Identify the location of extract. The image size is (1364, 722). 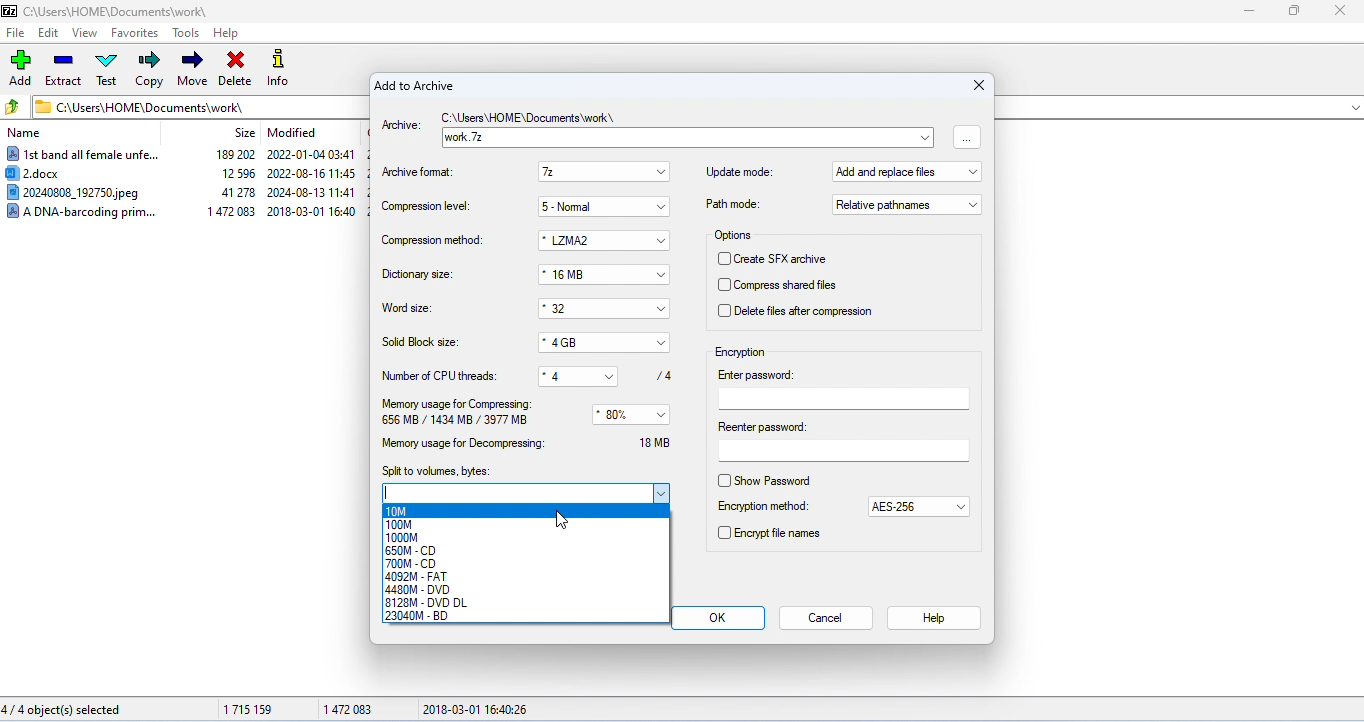
(63, 69).